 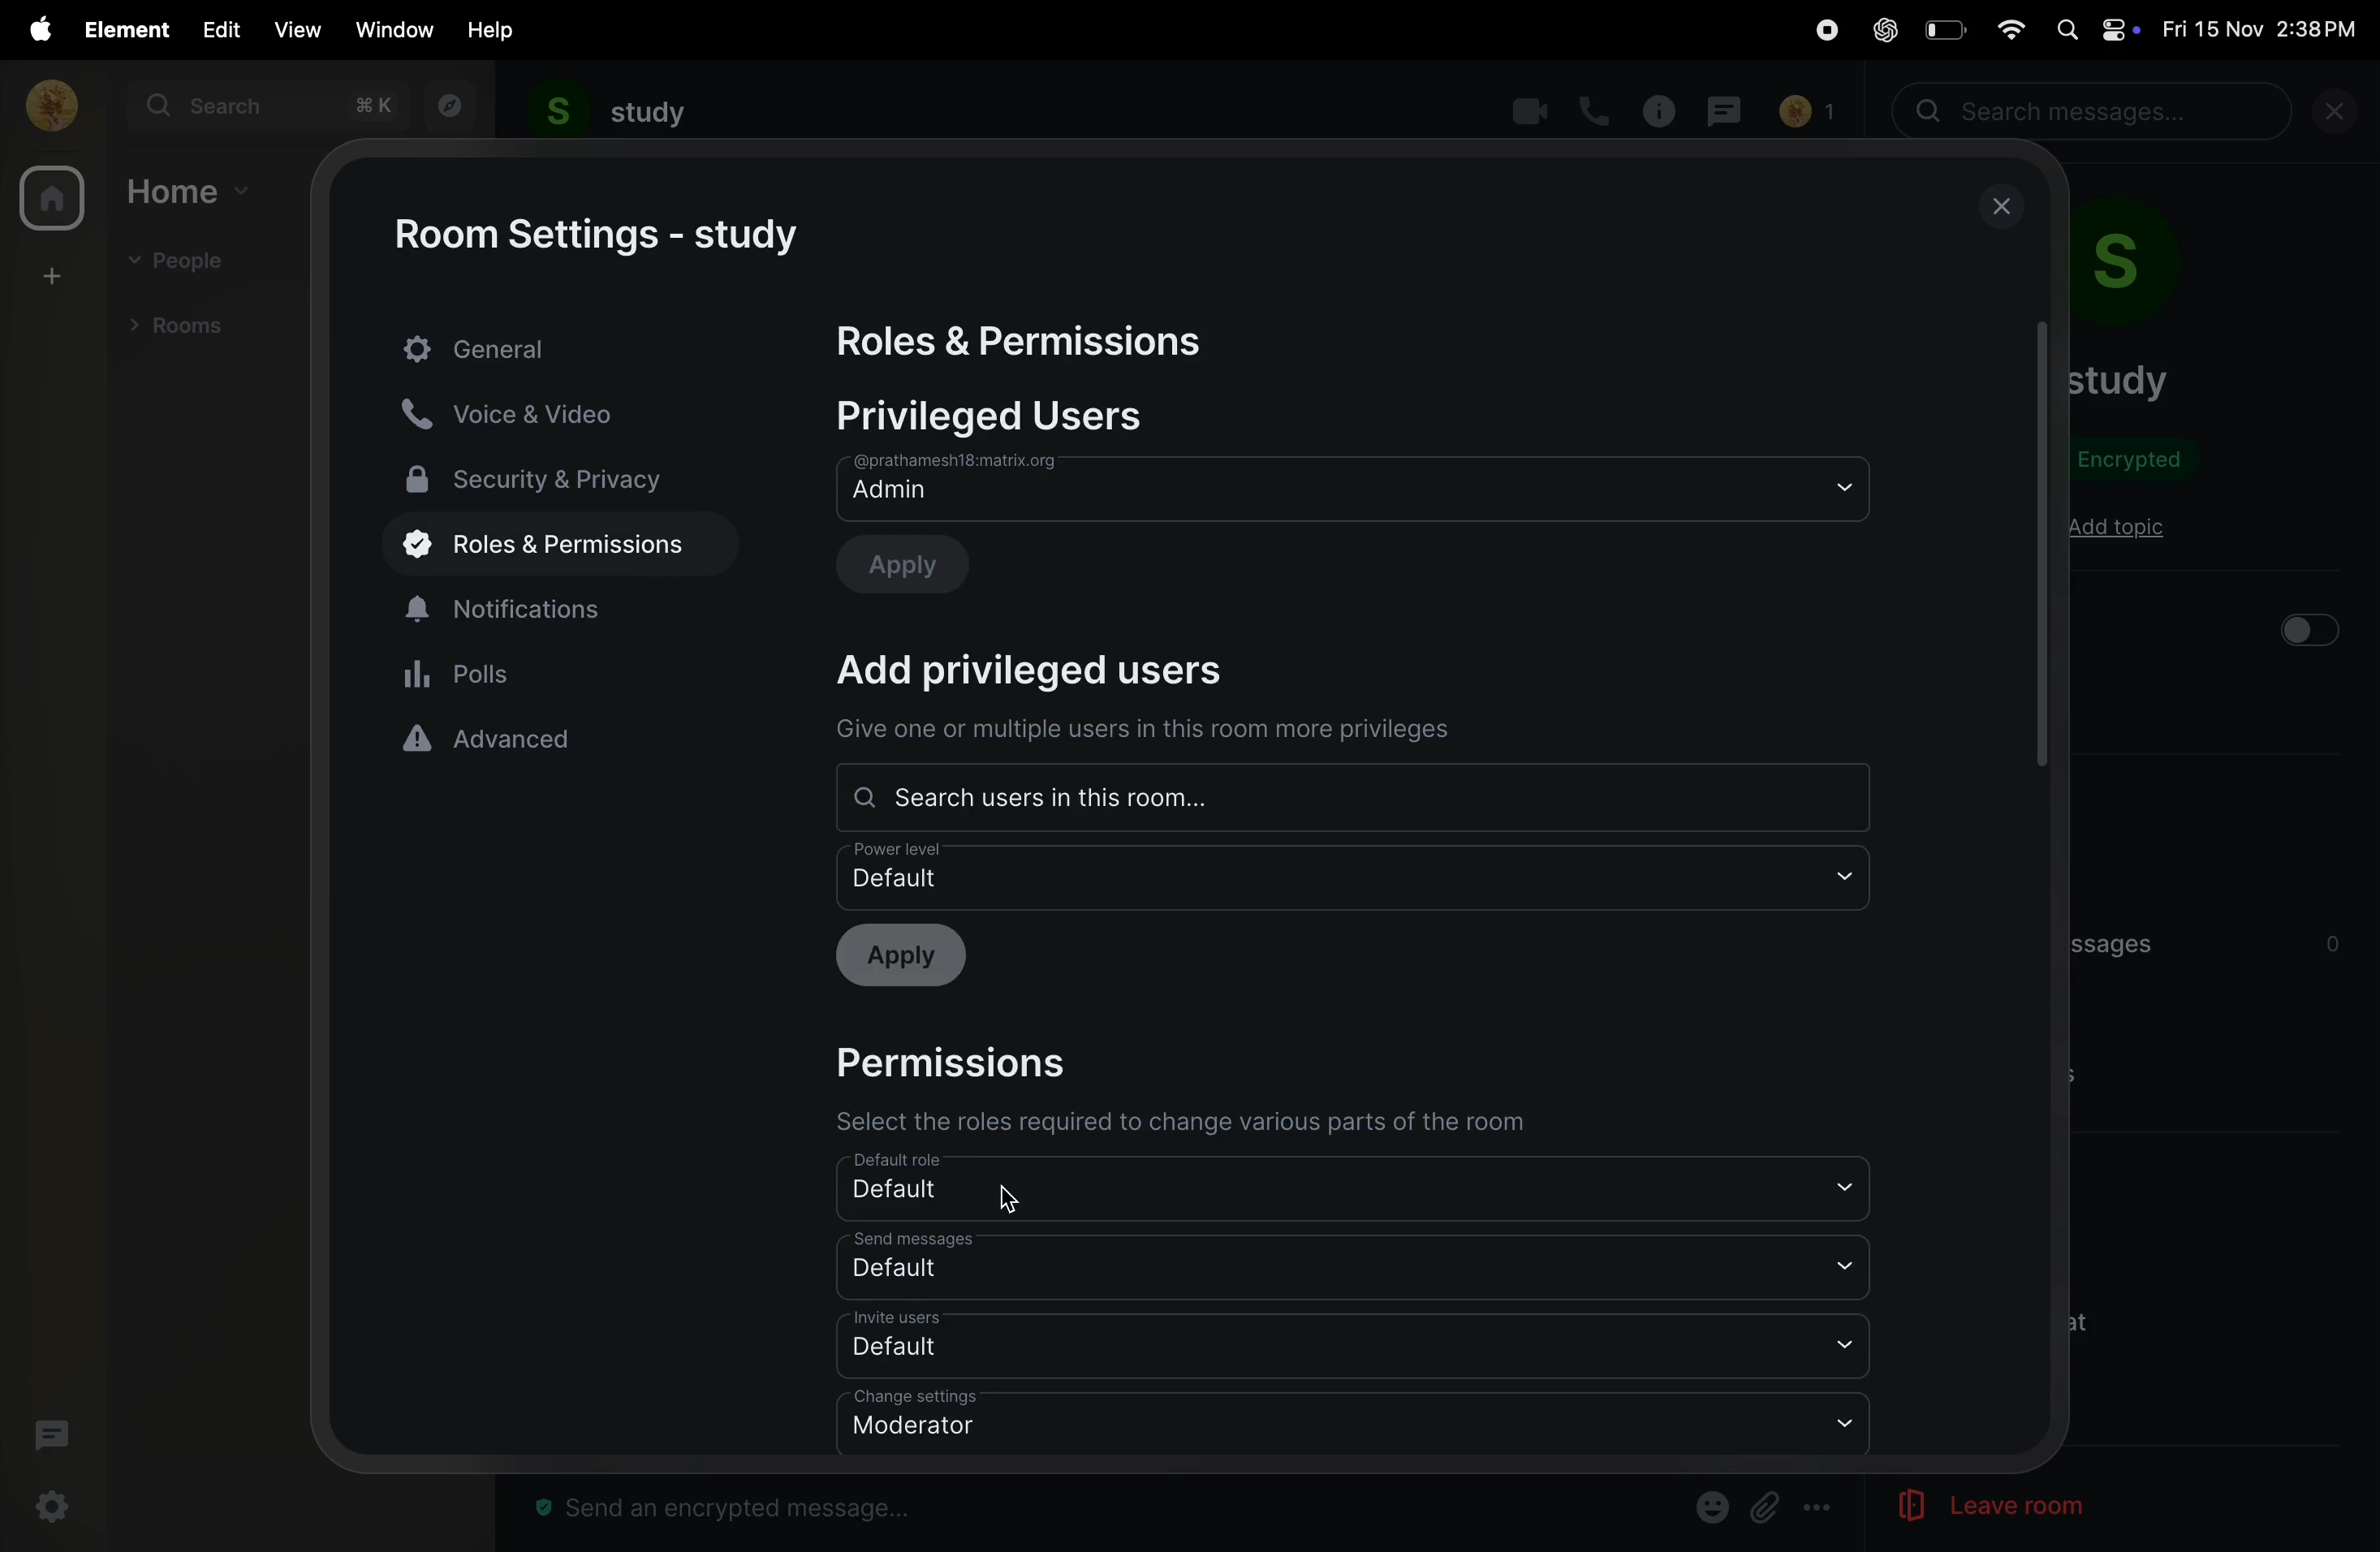 I want to click on element menu, so click(x=121, y=28).